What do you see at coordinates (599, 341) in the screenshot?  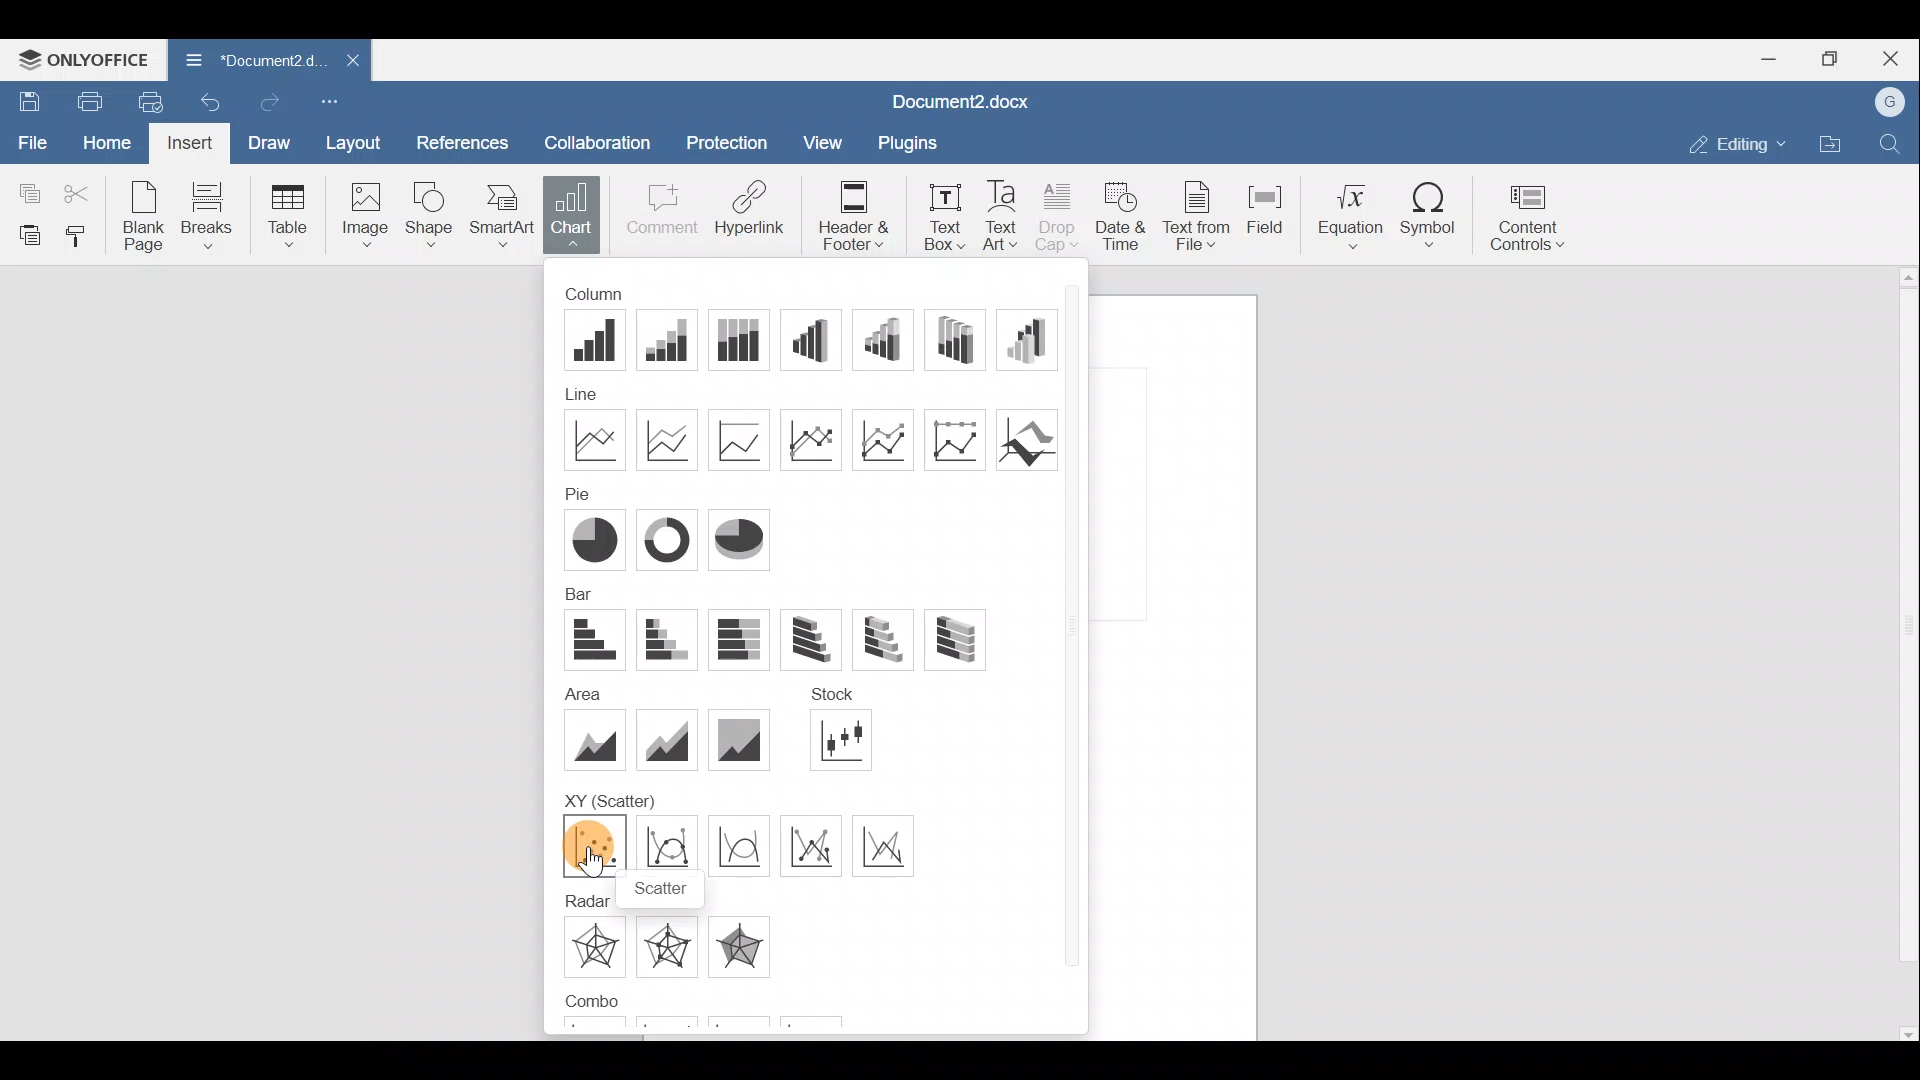 I see `Clustered column` at bounding box center [599, 341].